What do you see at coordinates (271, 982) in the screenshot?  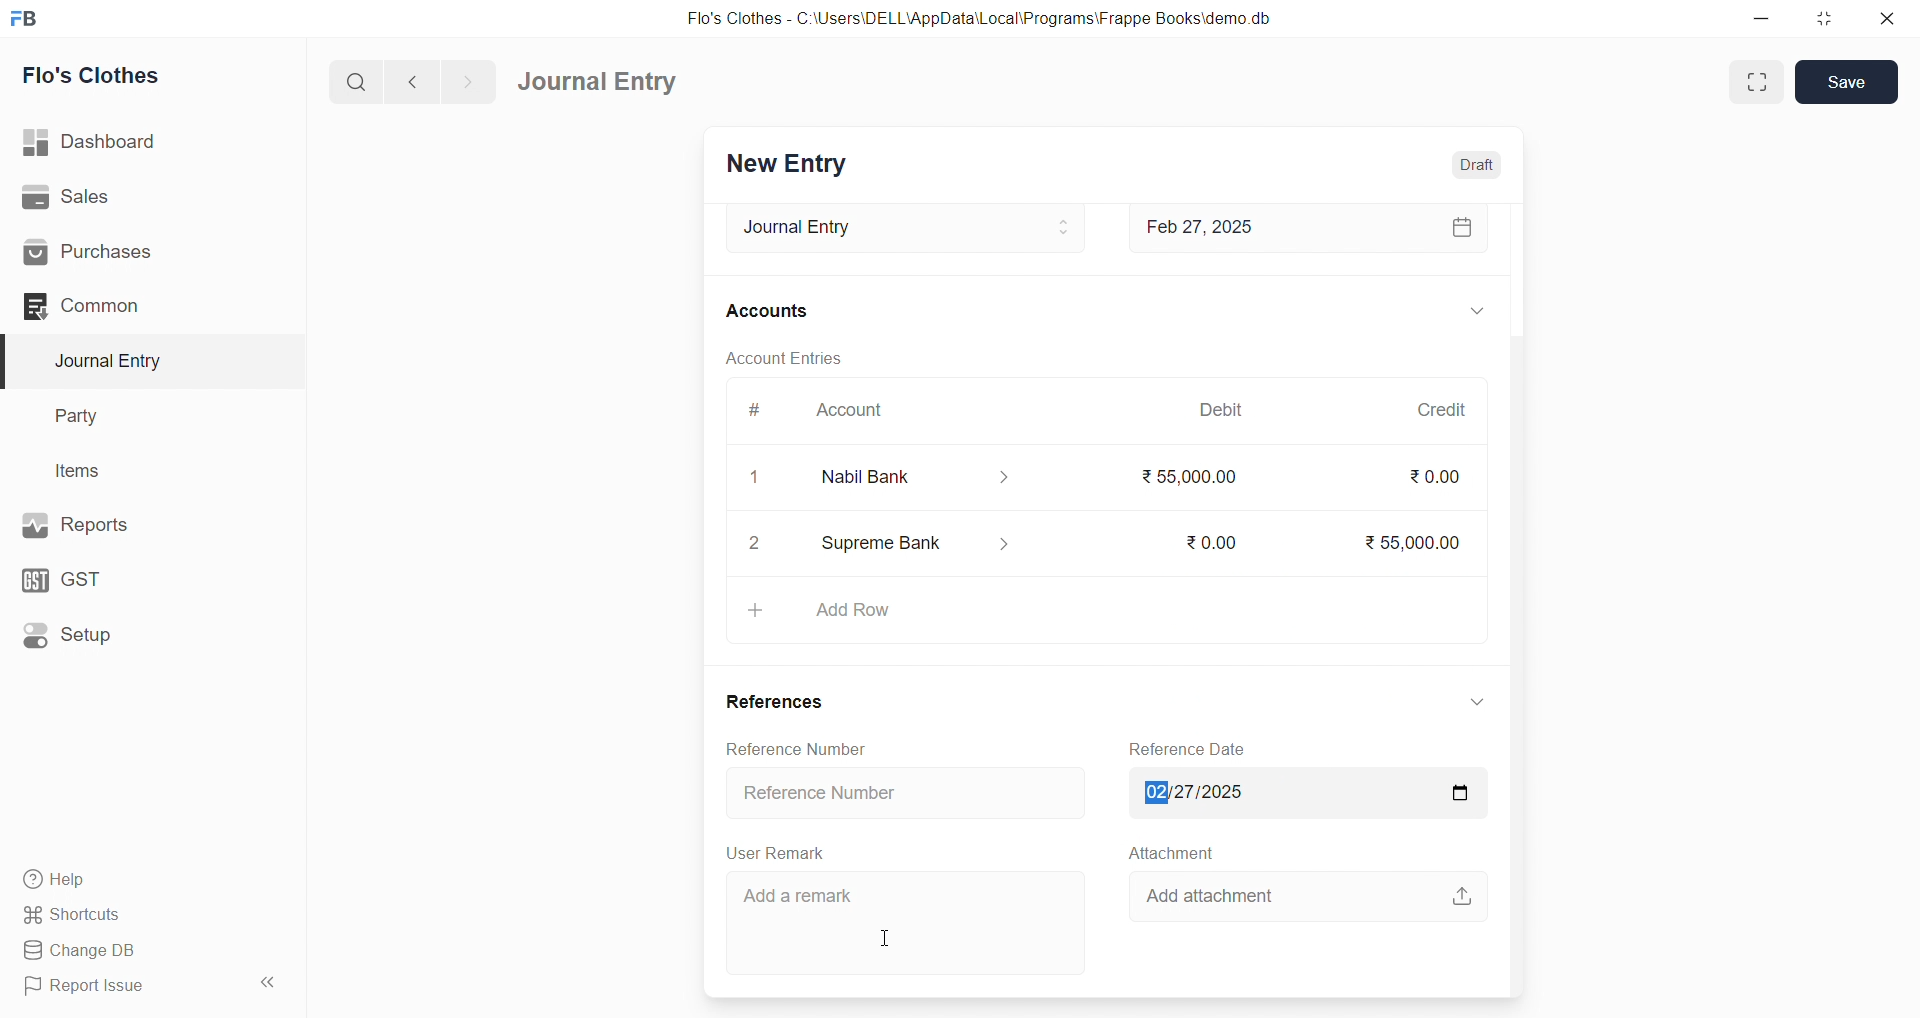 I see `collapse sidebar` at bounding box center [271, 982].